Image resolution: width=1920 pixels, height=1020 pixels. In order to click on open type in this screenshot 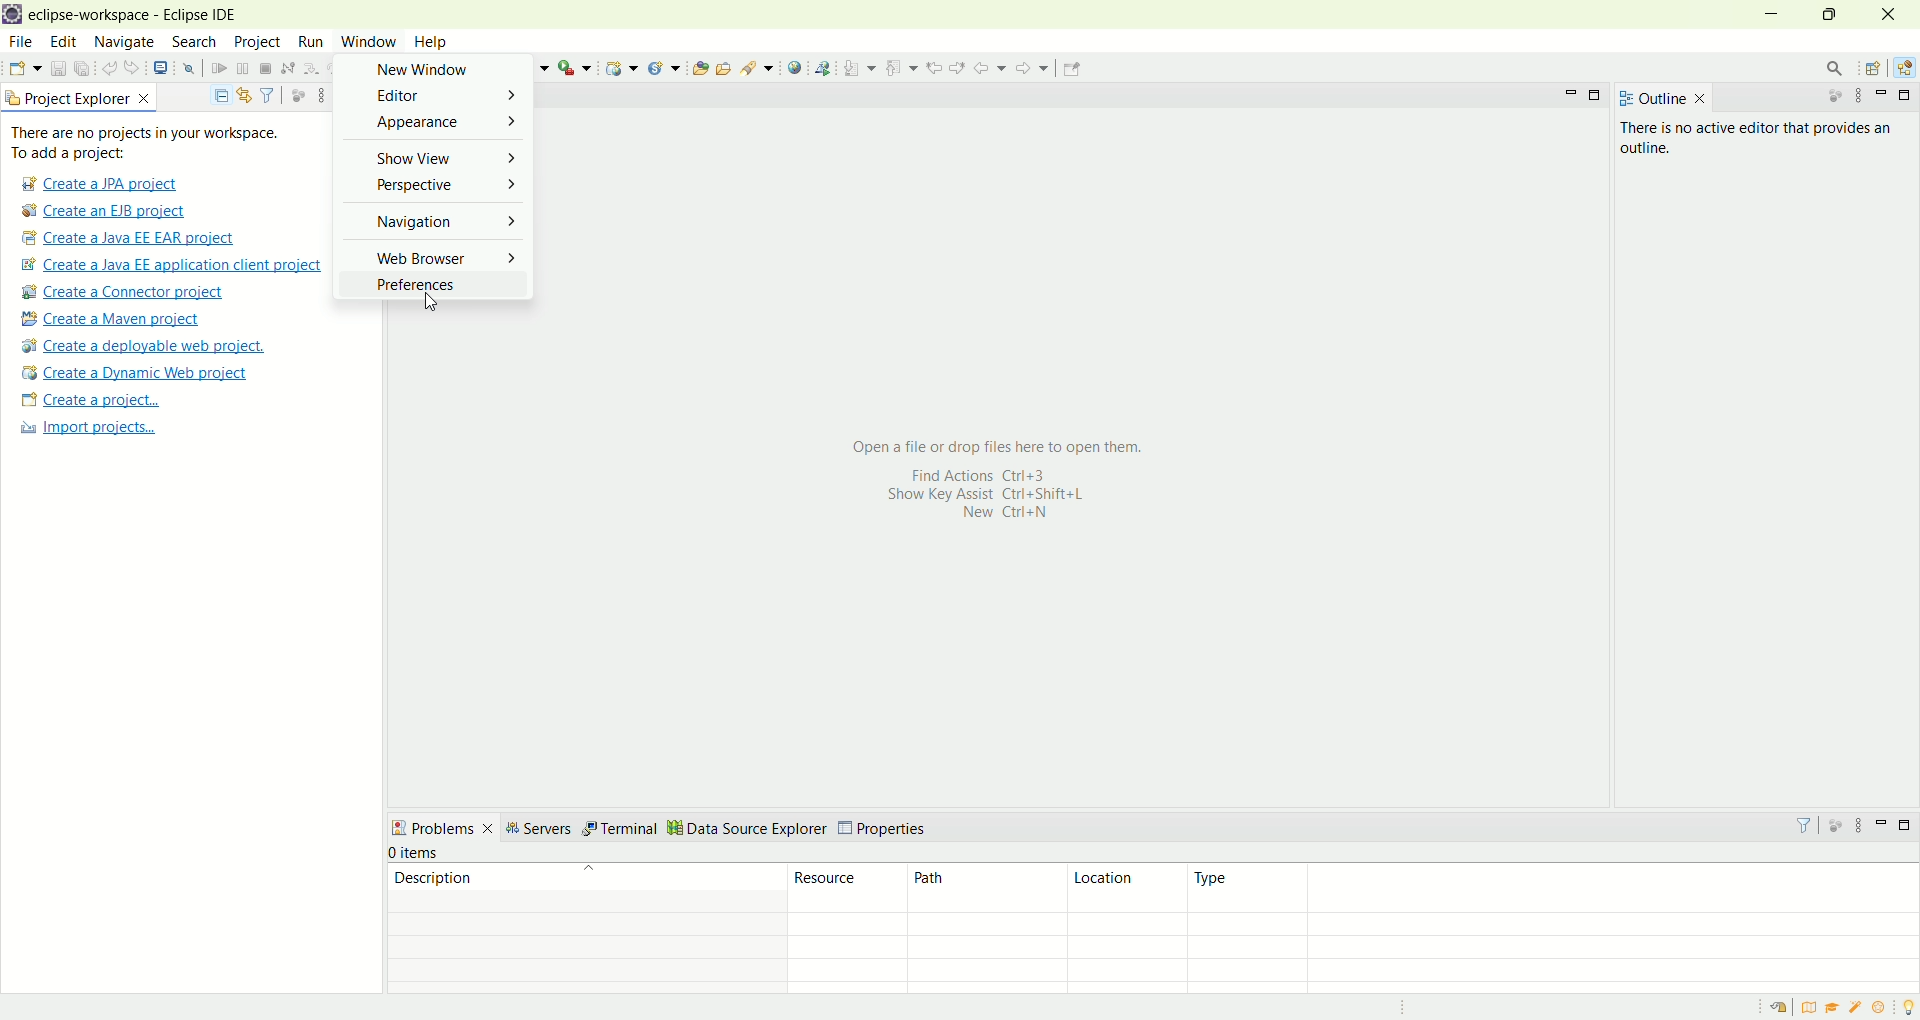, I will do `click(699, 67)`.